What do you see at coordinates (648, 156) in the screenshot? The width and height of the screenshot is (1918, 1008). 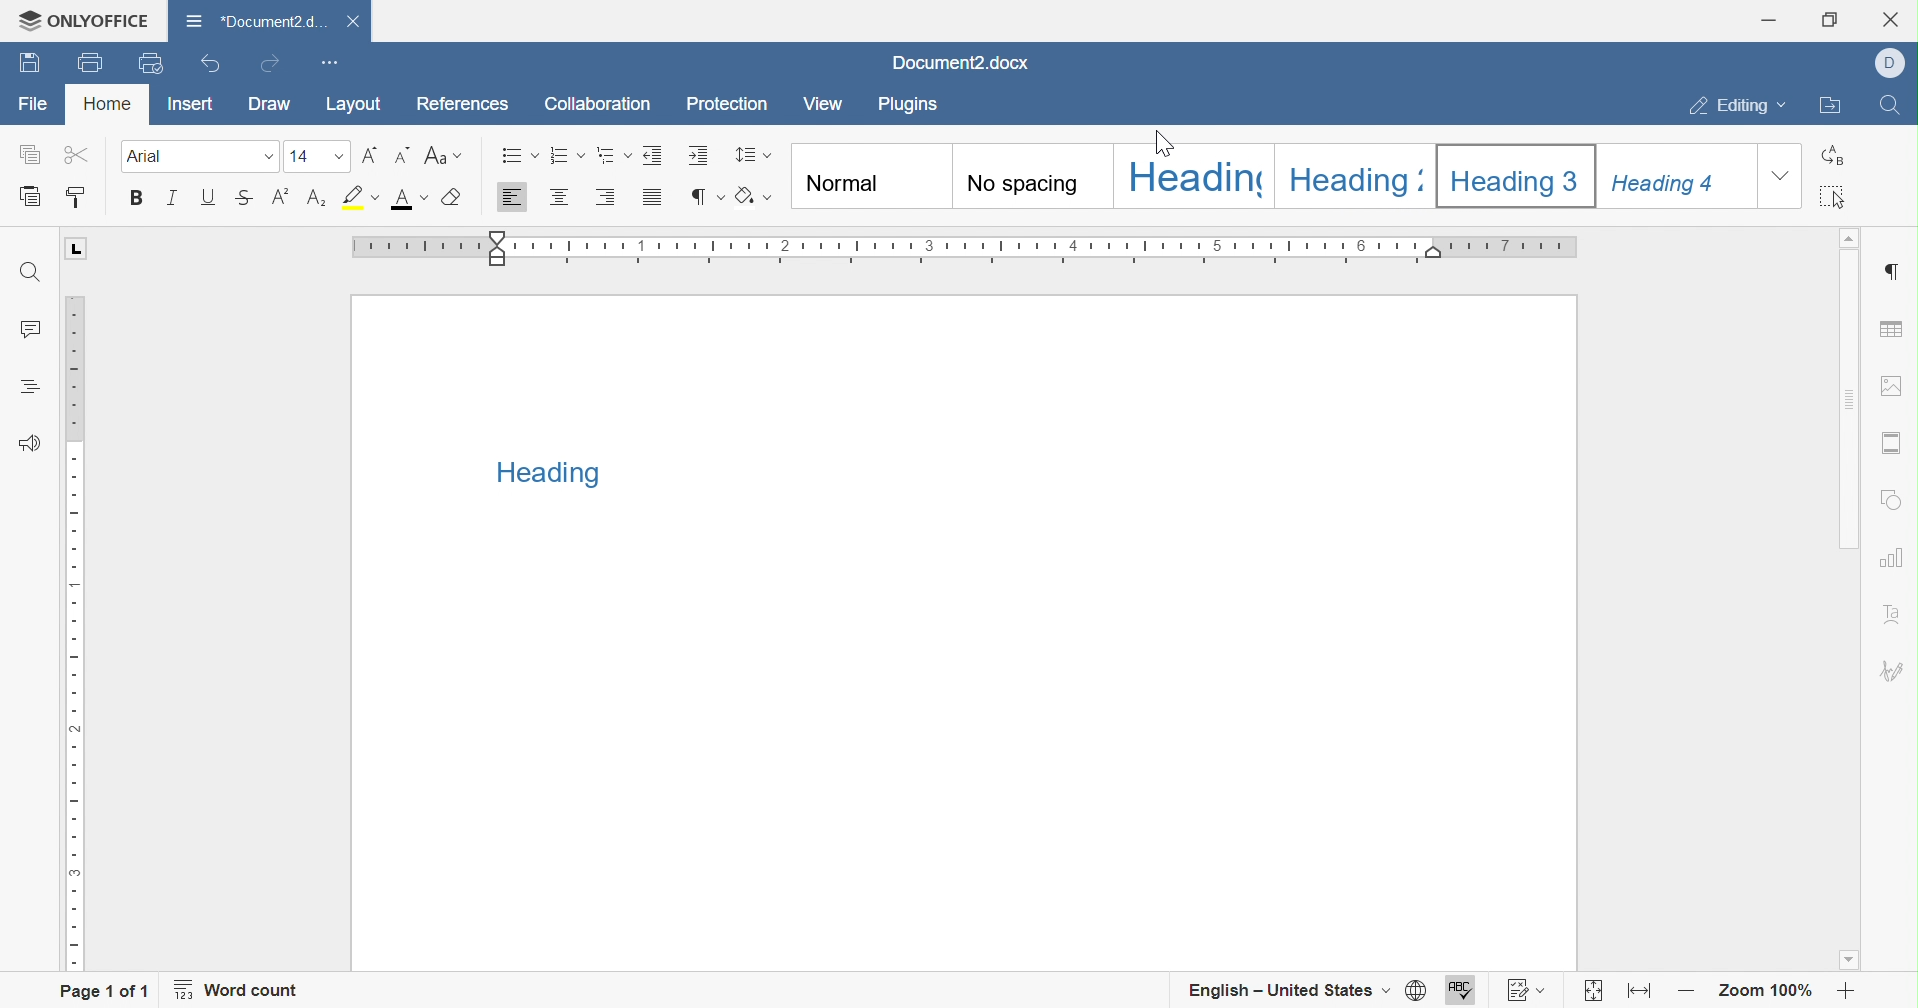 I see `Decrease Indent` at bounding box center [648, 156].